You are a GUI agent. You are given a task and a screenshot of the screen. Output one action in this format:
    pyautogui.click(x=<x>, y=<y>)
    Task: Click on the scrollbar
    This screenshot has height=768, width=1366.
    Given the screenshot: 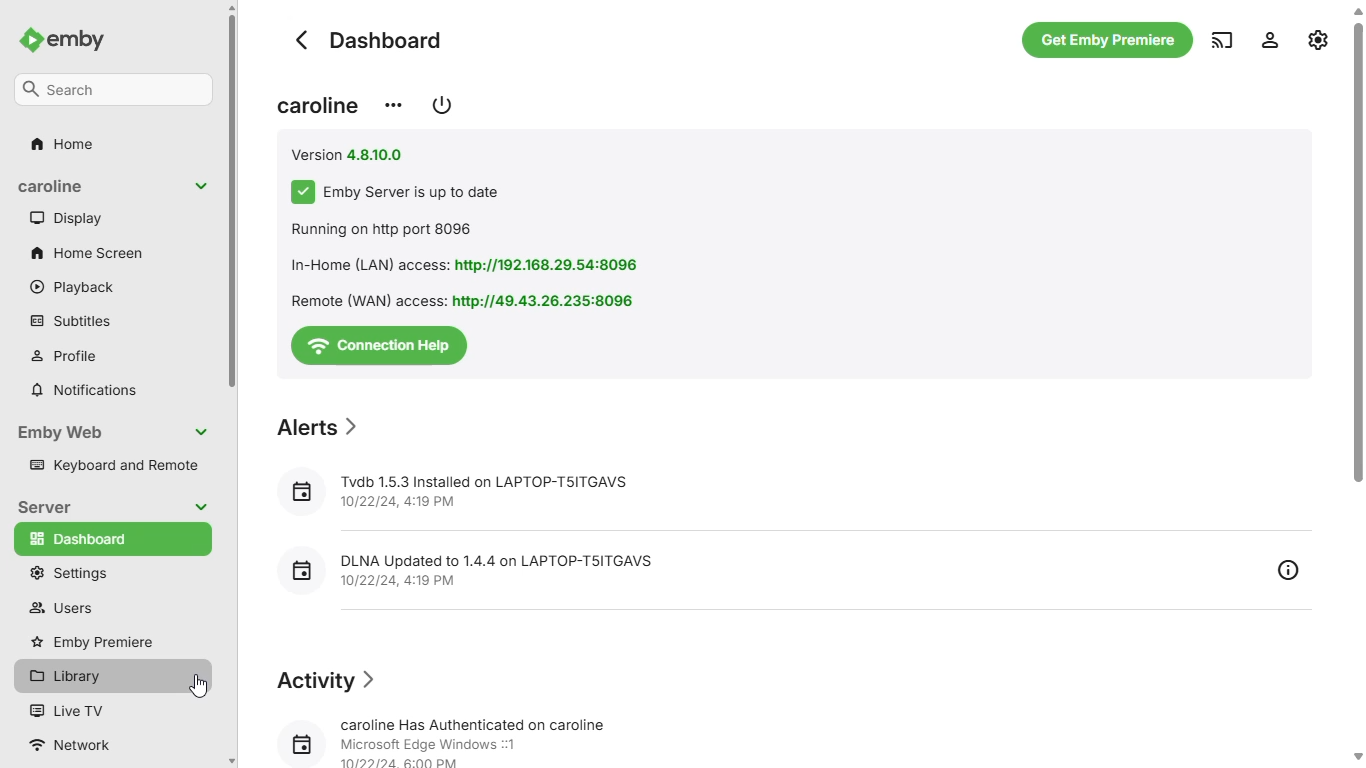 What is the action you would take?
    pyautogui.click(x=1358, y=385)
    